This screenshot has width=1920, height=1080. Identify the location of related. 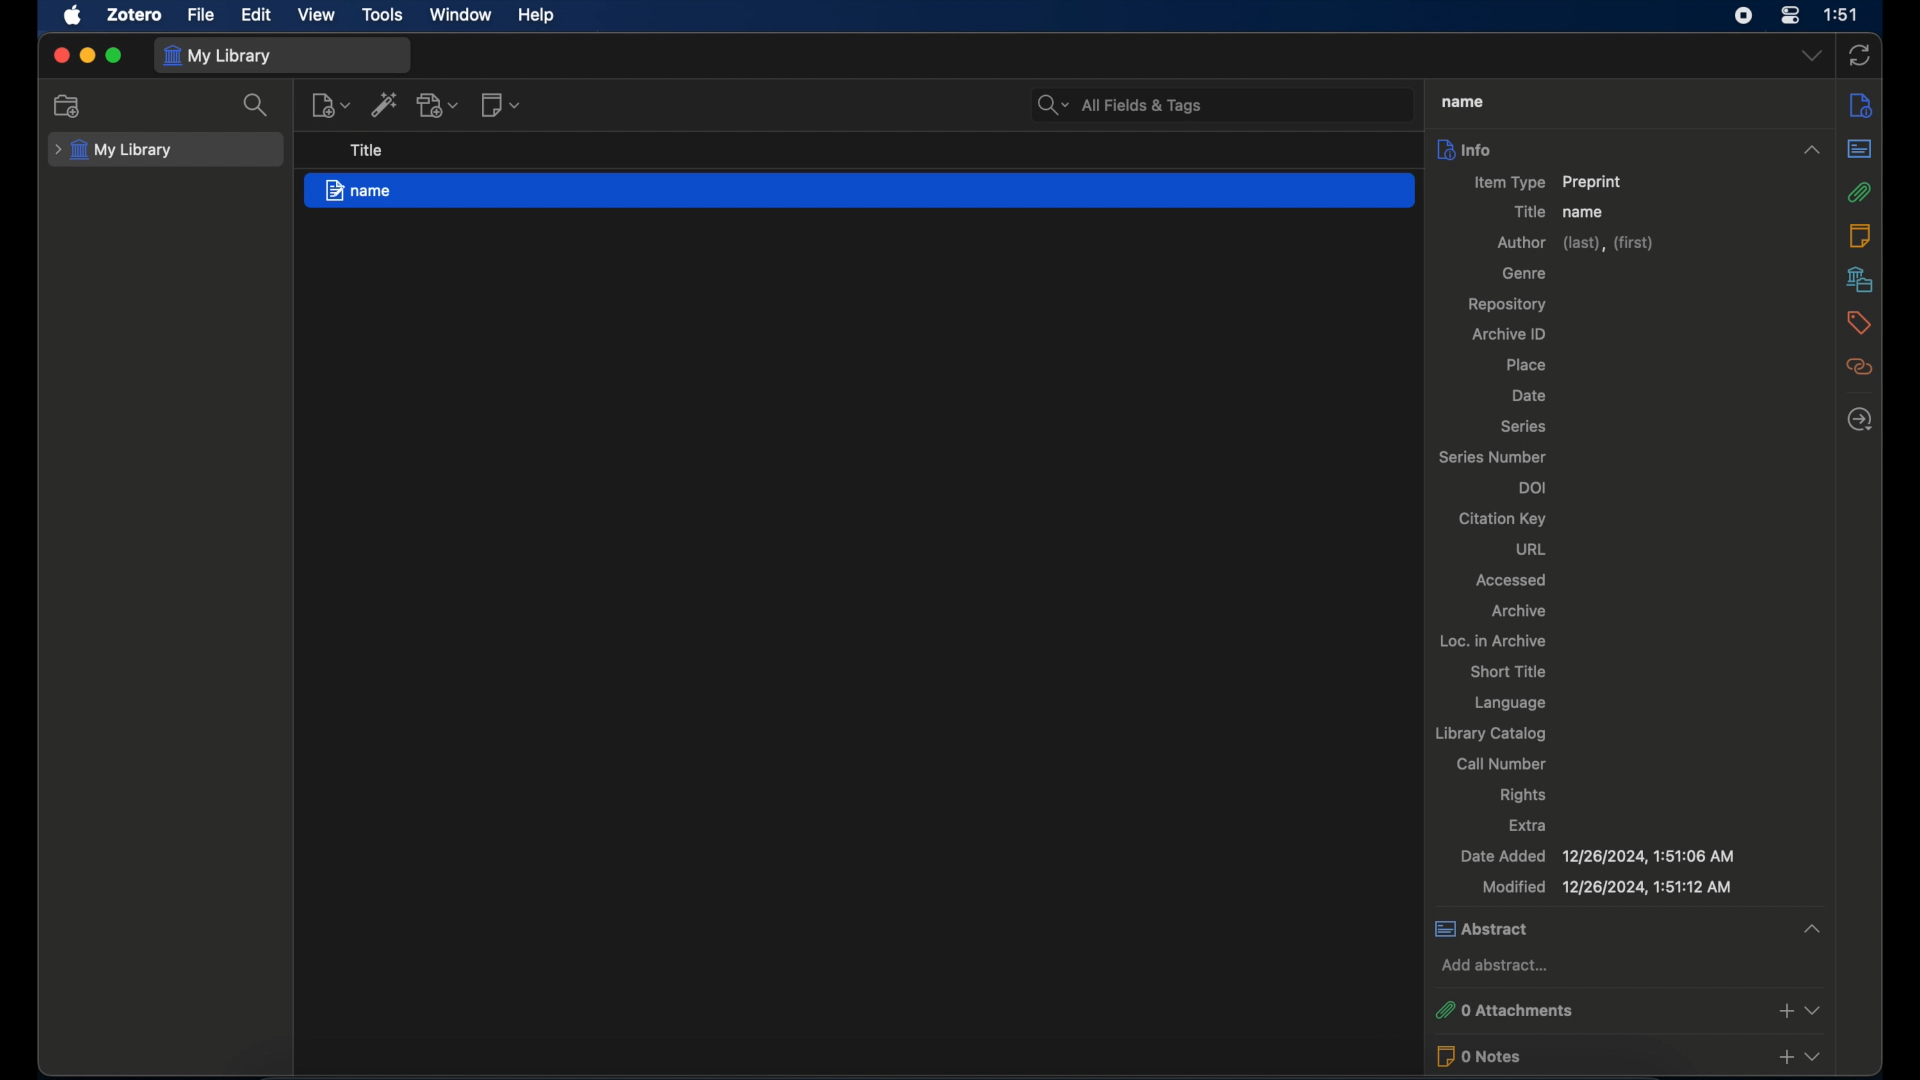
(1860, 367).